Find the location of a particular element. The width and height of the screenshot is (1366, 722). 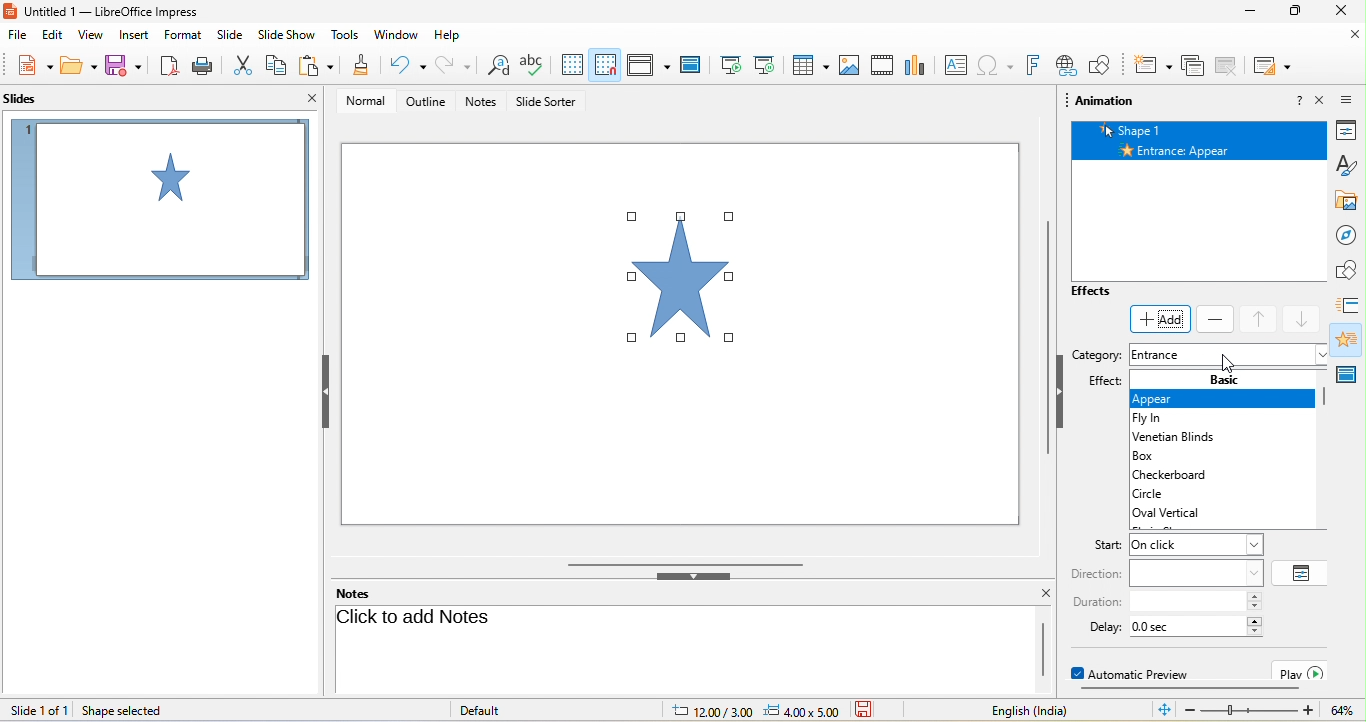

slide sorter is located at coordinates (554, 103).